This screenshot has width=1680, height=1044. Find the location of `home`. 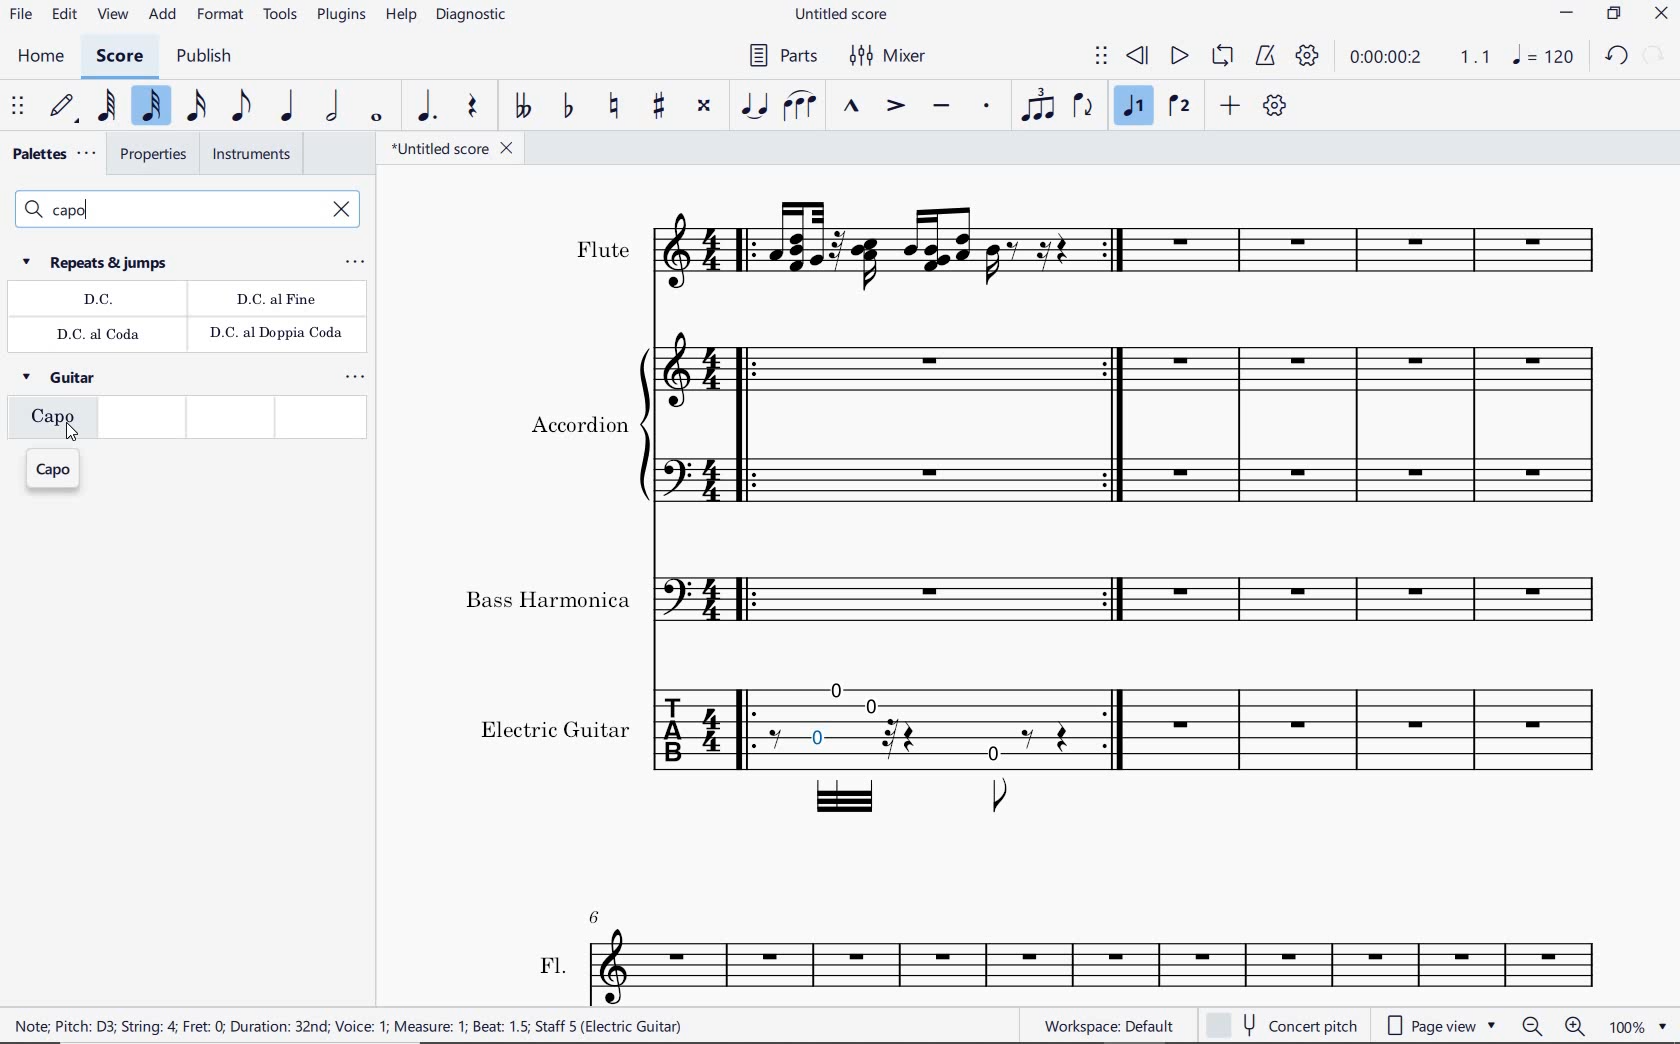

home is located at coordinates (39, 57).